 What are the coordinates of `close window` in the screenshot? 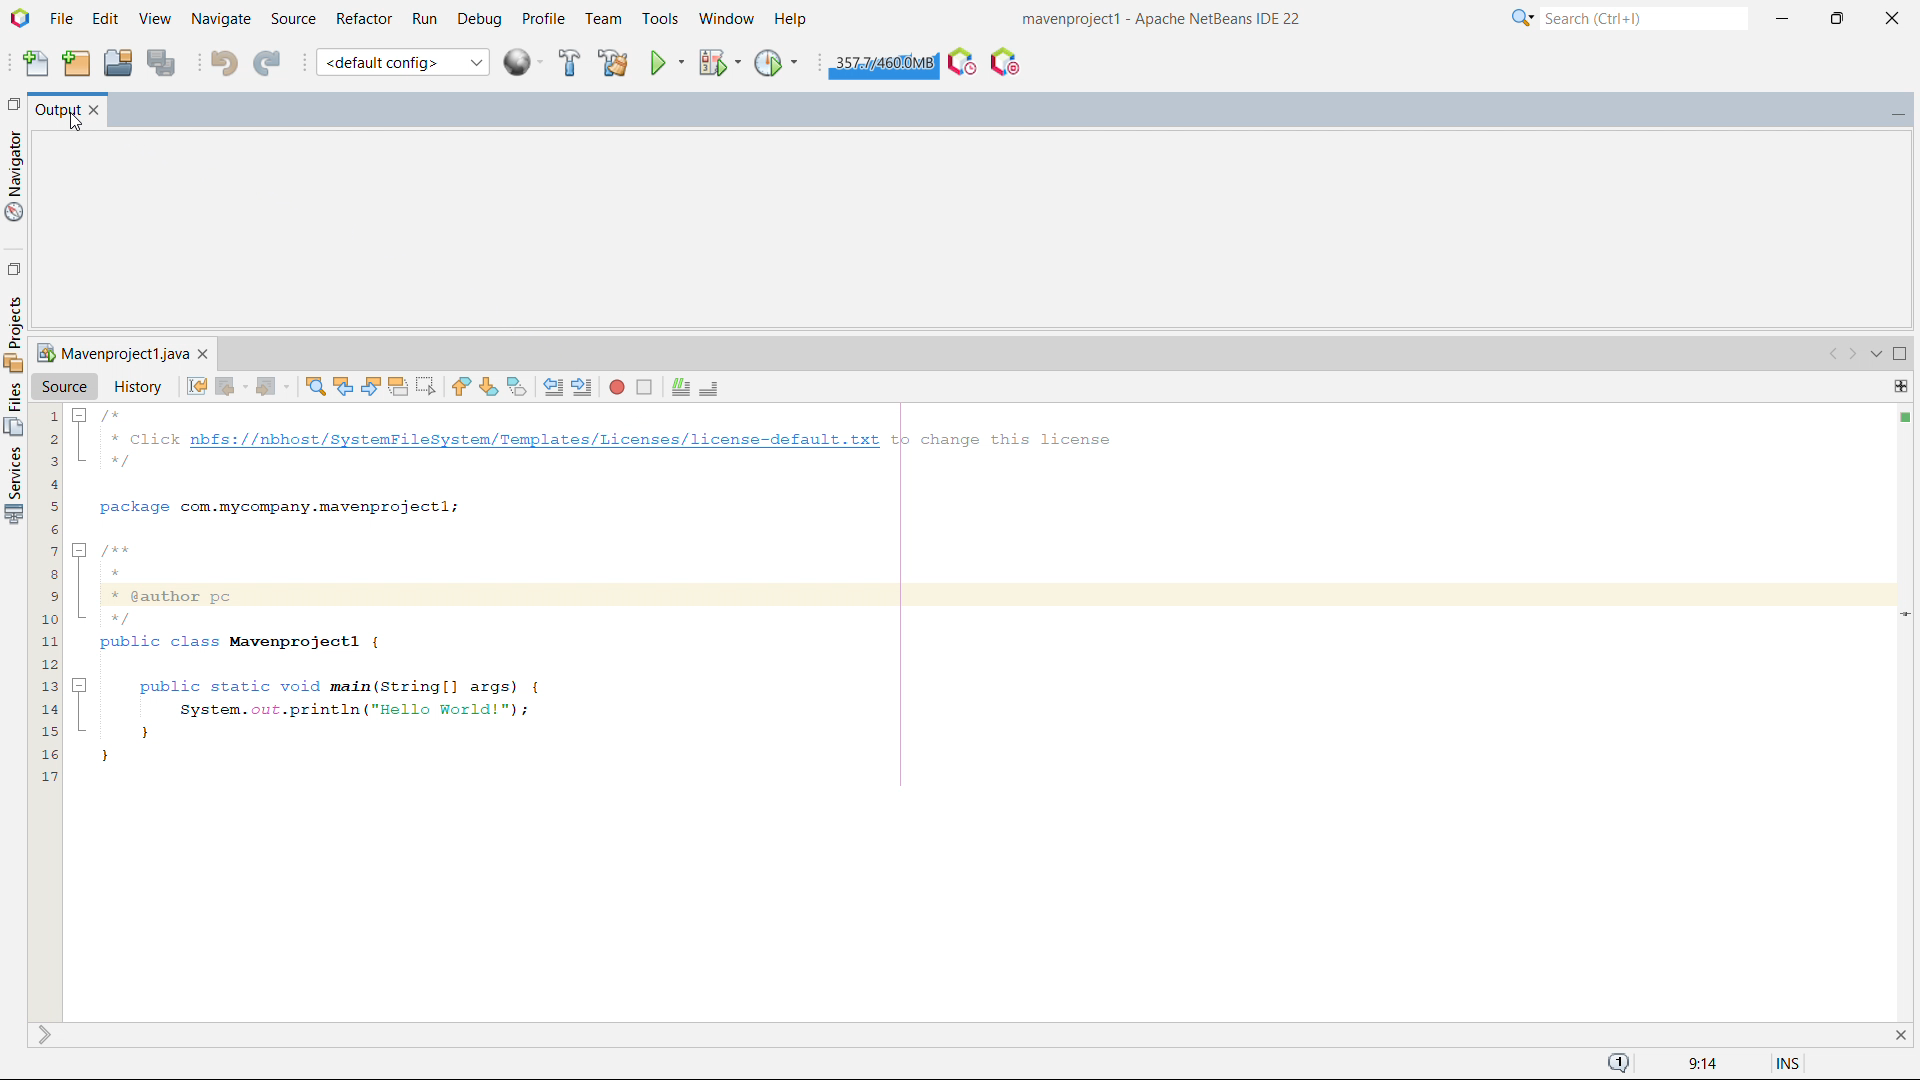 It's located at (203, 354).